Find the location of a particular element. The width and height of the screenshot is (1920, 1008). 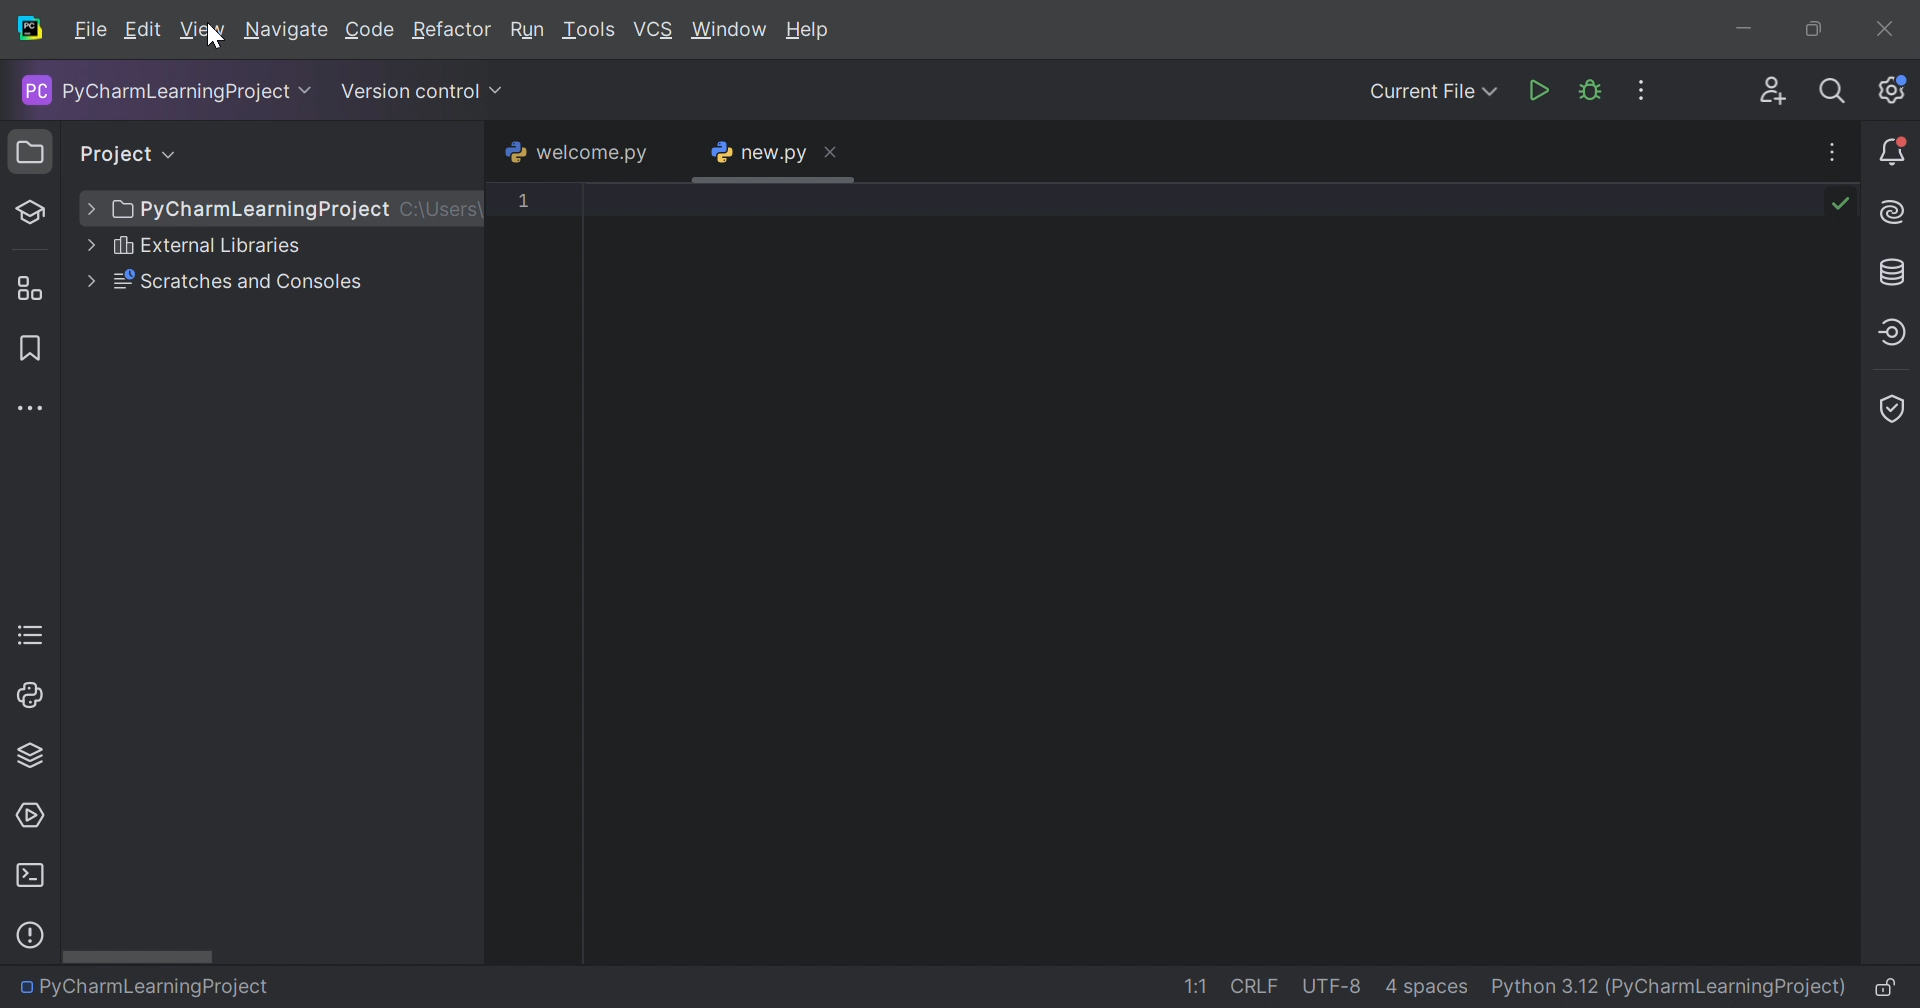

Cursor is located at coordinates (213, 40).